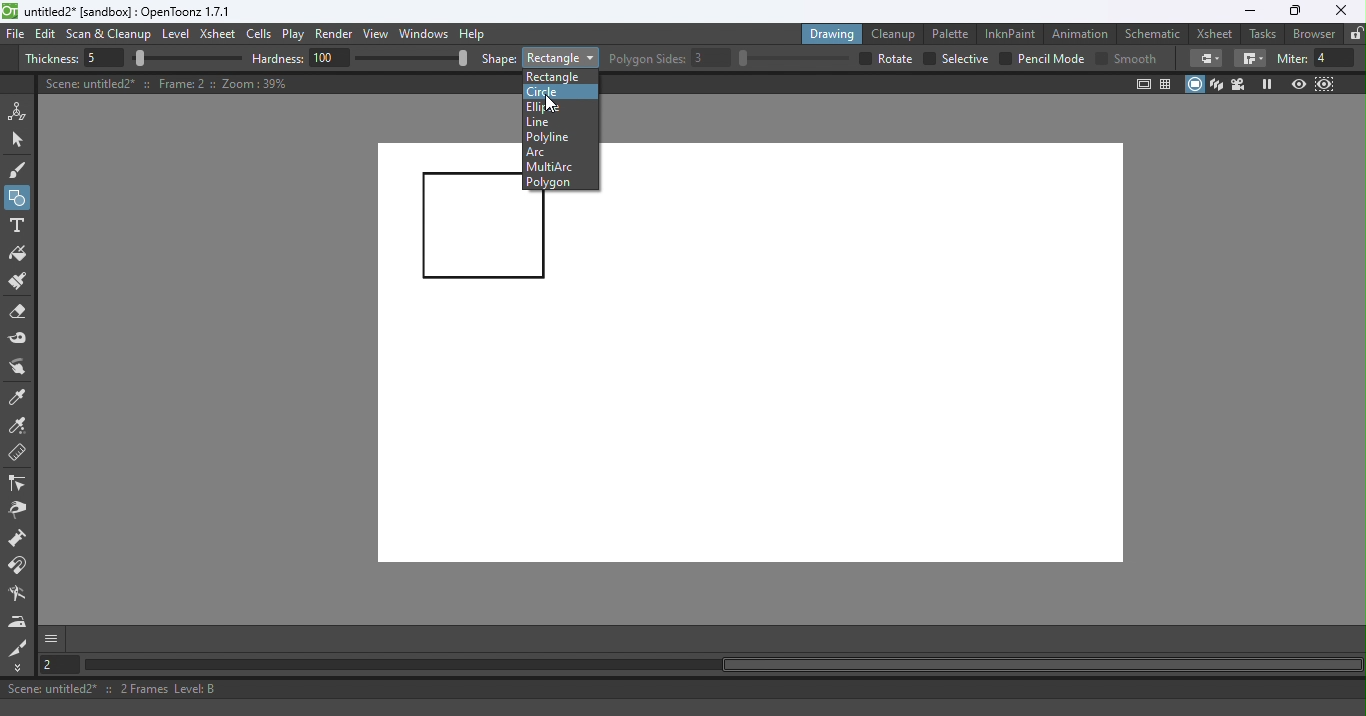 The image size is (1366, 716). I want to click on Brush tool, so click(22, 169).